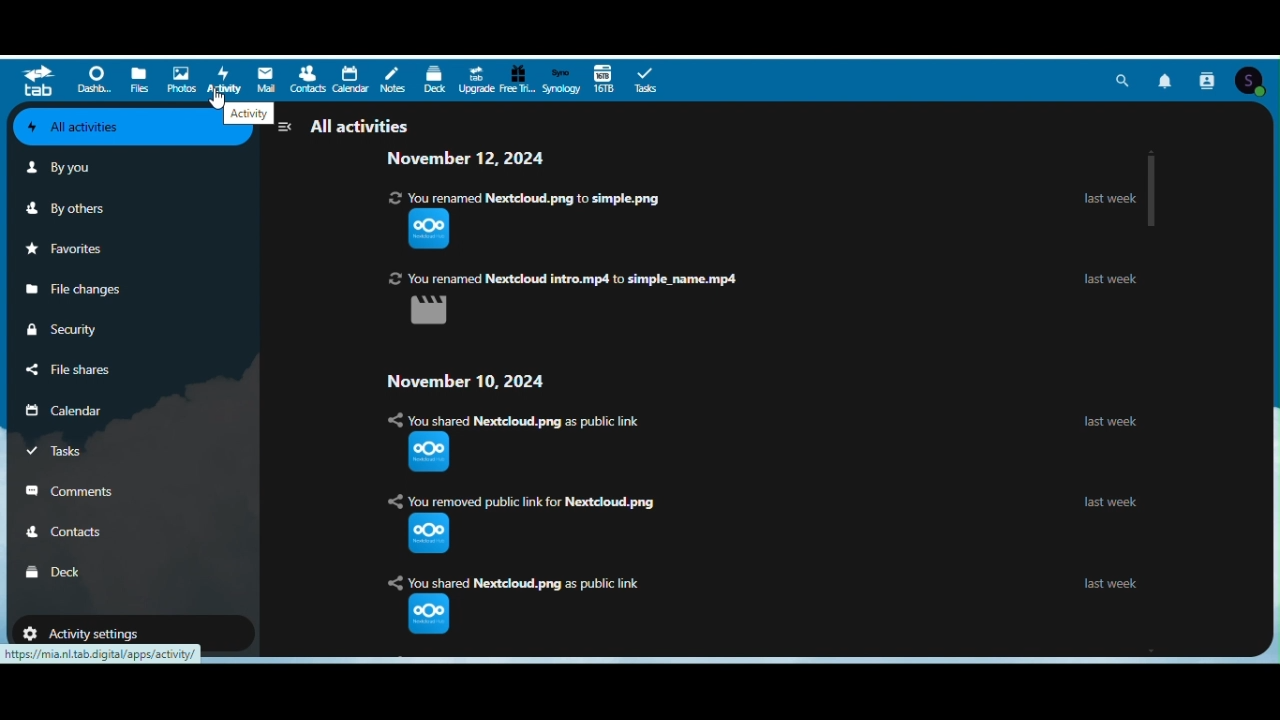  What do you see at coordinates (80, 455) in the screenshot?
I see `Task` at bounding box center [80, 455].